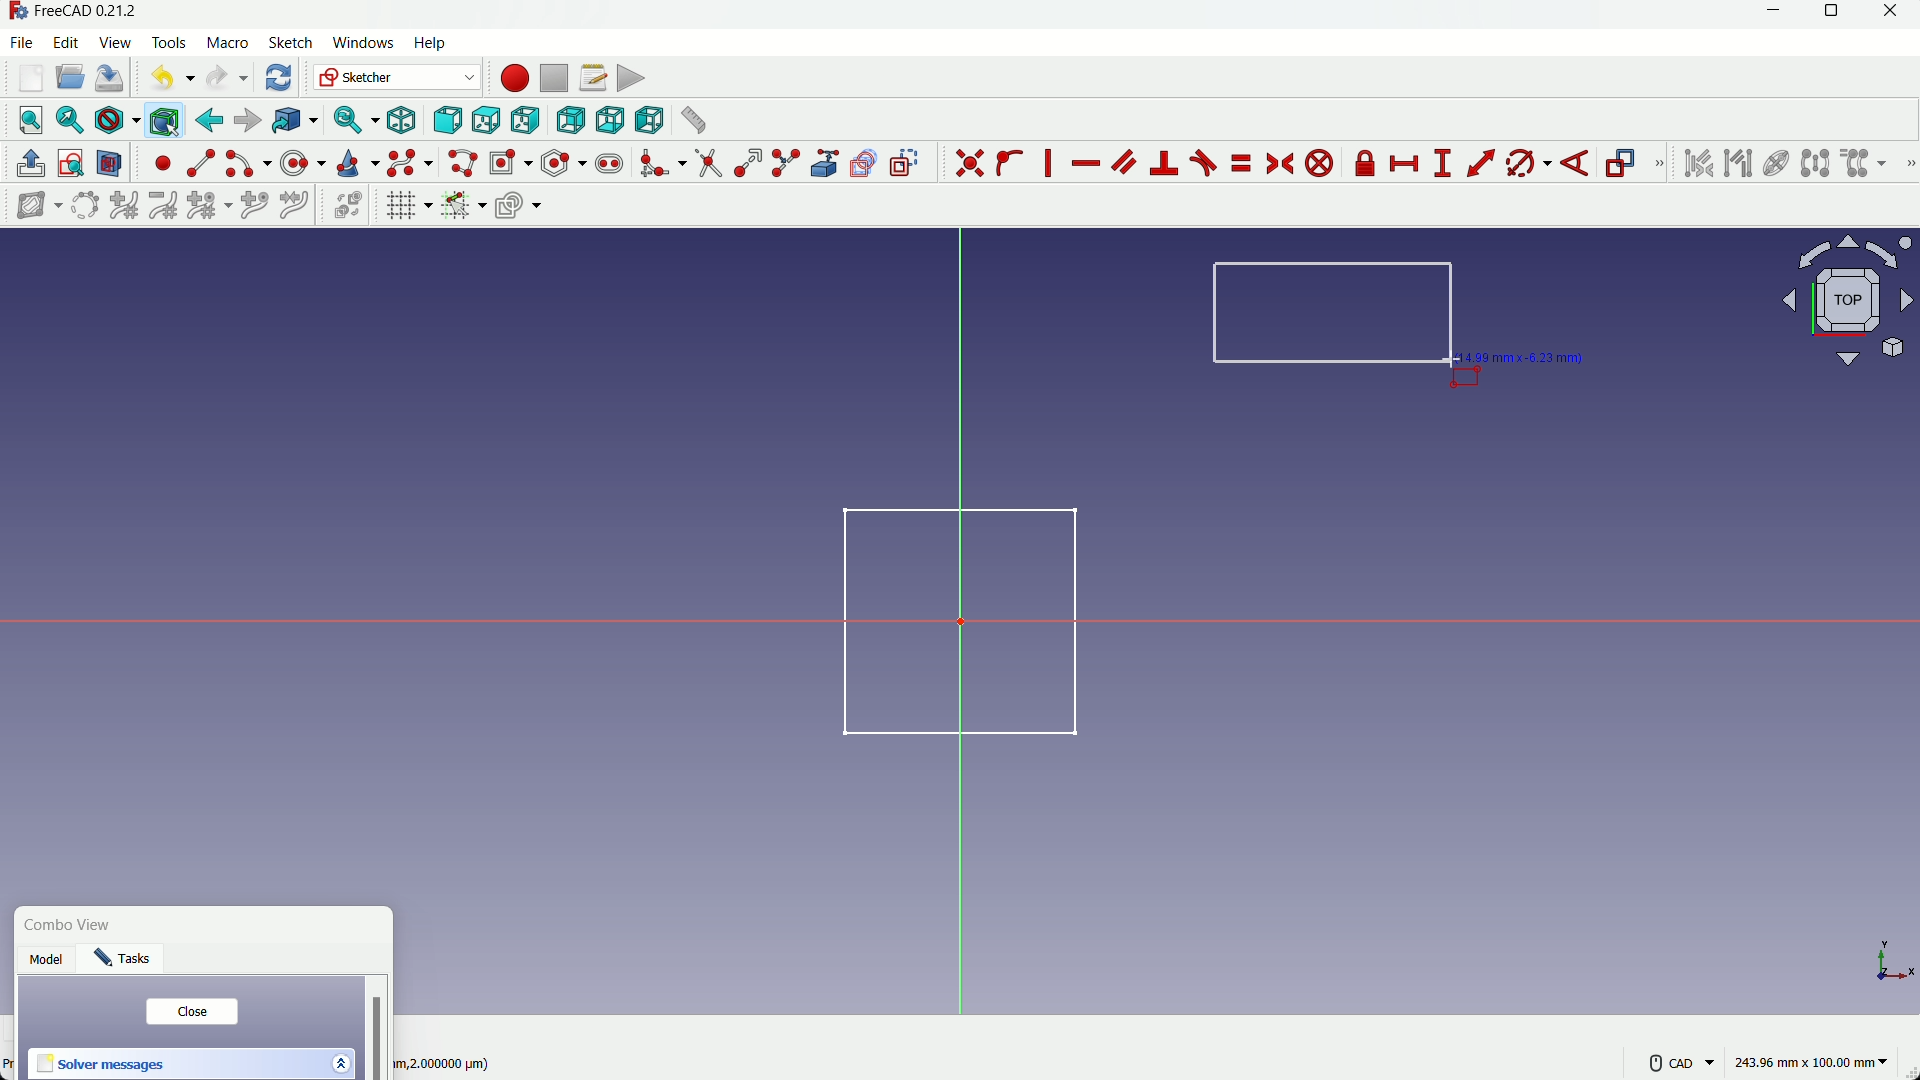  I want to click on measure, so click(692, 120).